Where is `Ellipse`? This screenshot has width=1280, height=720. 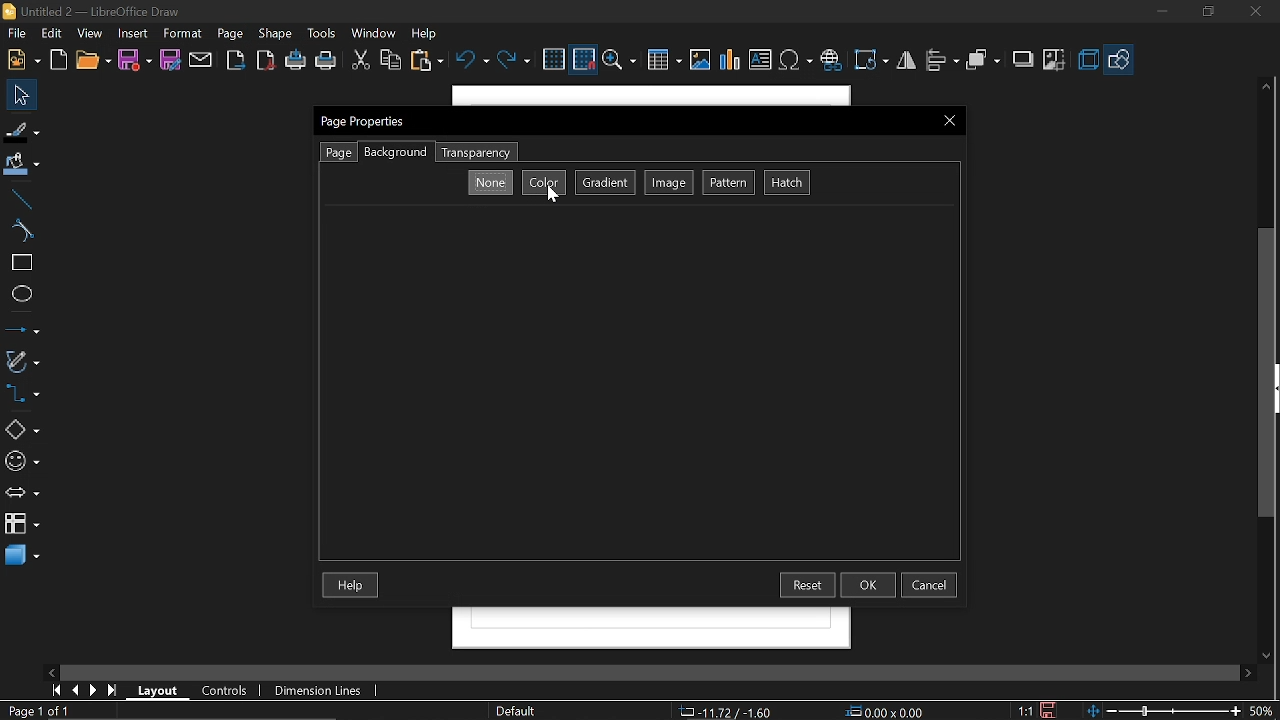
Ellipse is located at coordinates (20, 297).